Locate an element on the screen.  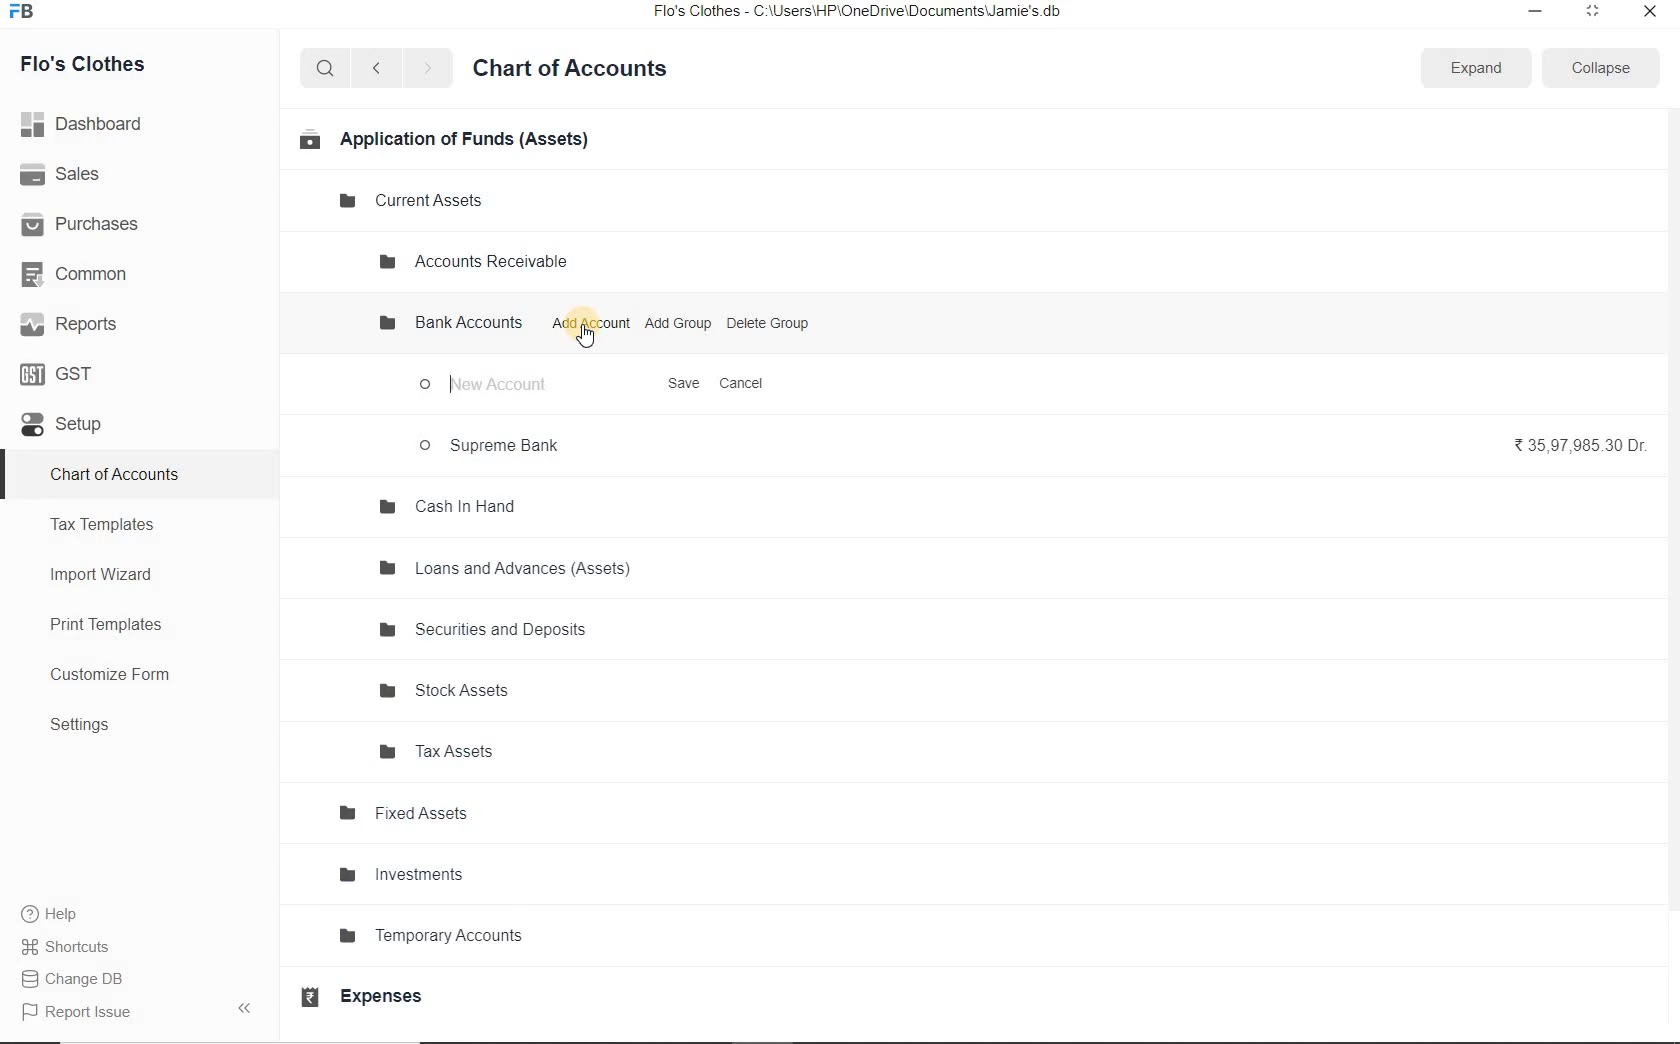
Tax Assets is located at coordinates (473, 756).